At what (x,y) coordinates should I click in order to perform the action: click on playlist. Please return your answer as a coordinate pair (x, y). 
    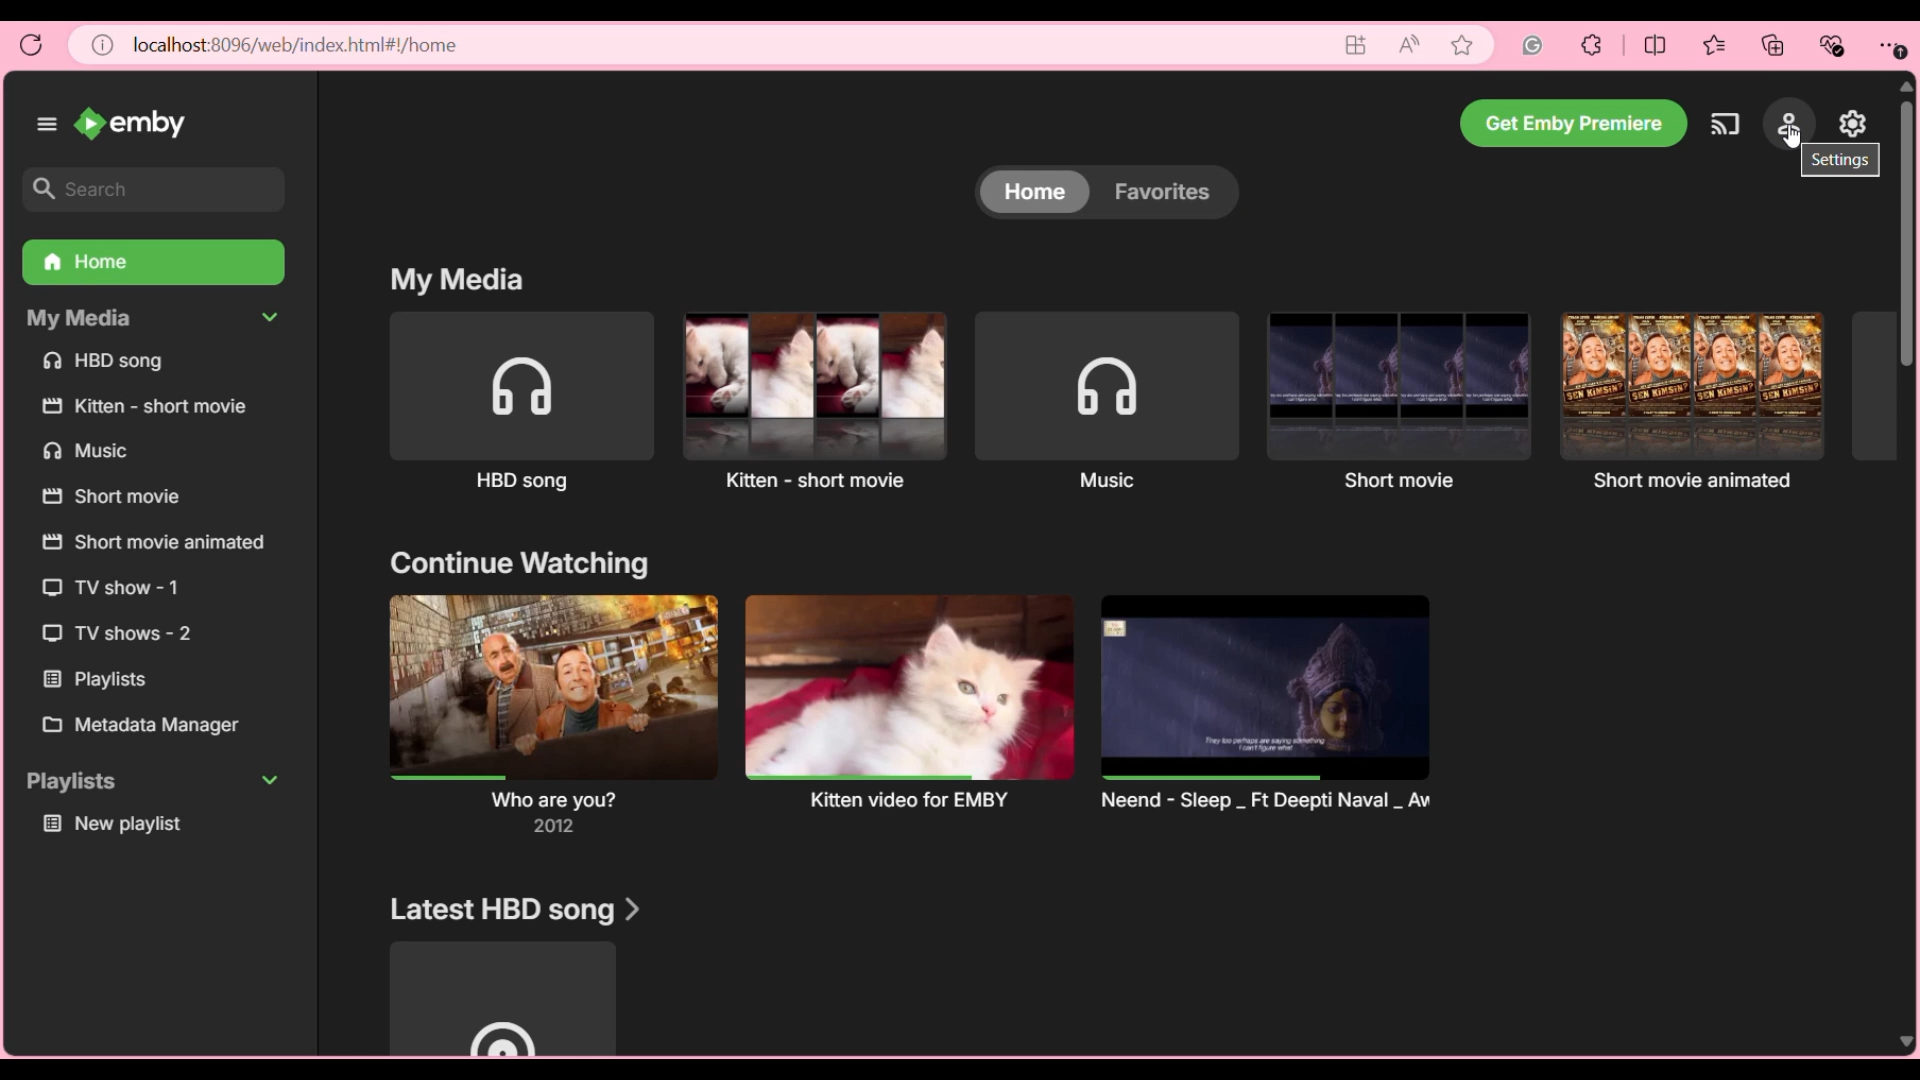
    Looking at the image, I should click on (76, 783).